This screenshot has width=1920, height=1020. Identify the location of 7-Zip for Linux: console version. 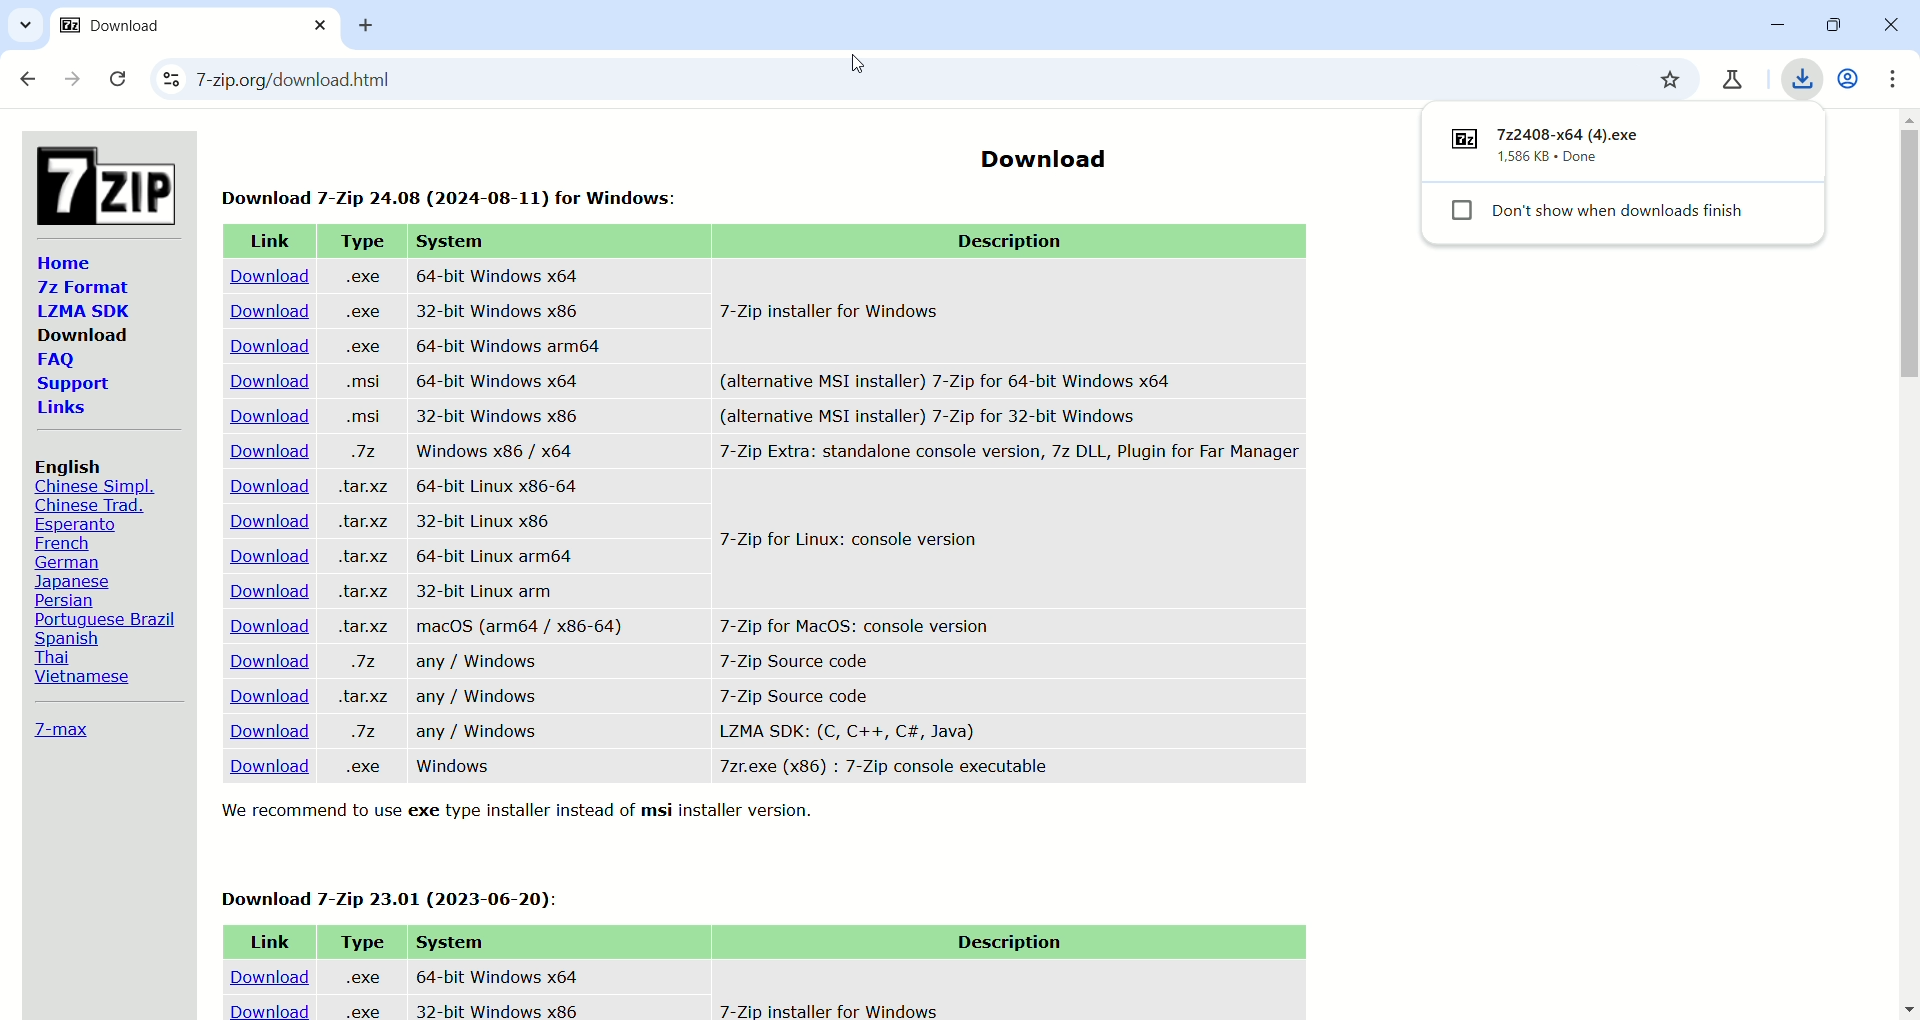
(853, 542).